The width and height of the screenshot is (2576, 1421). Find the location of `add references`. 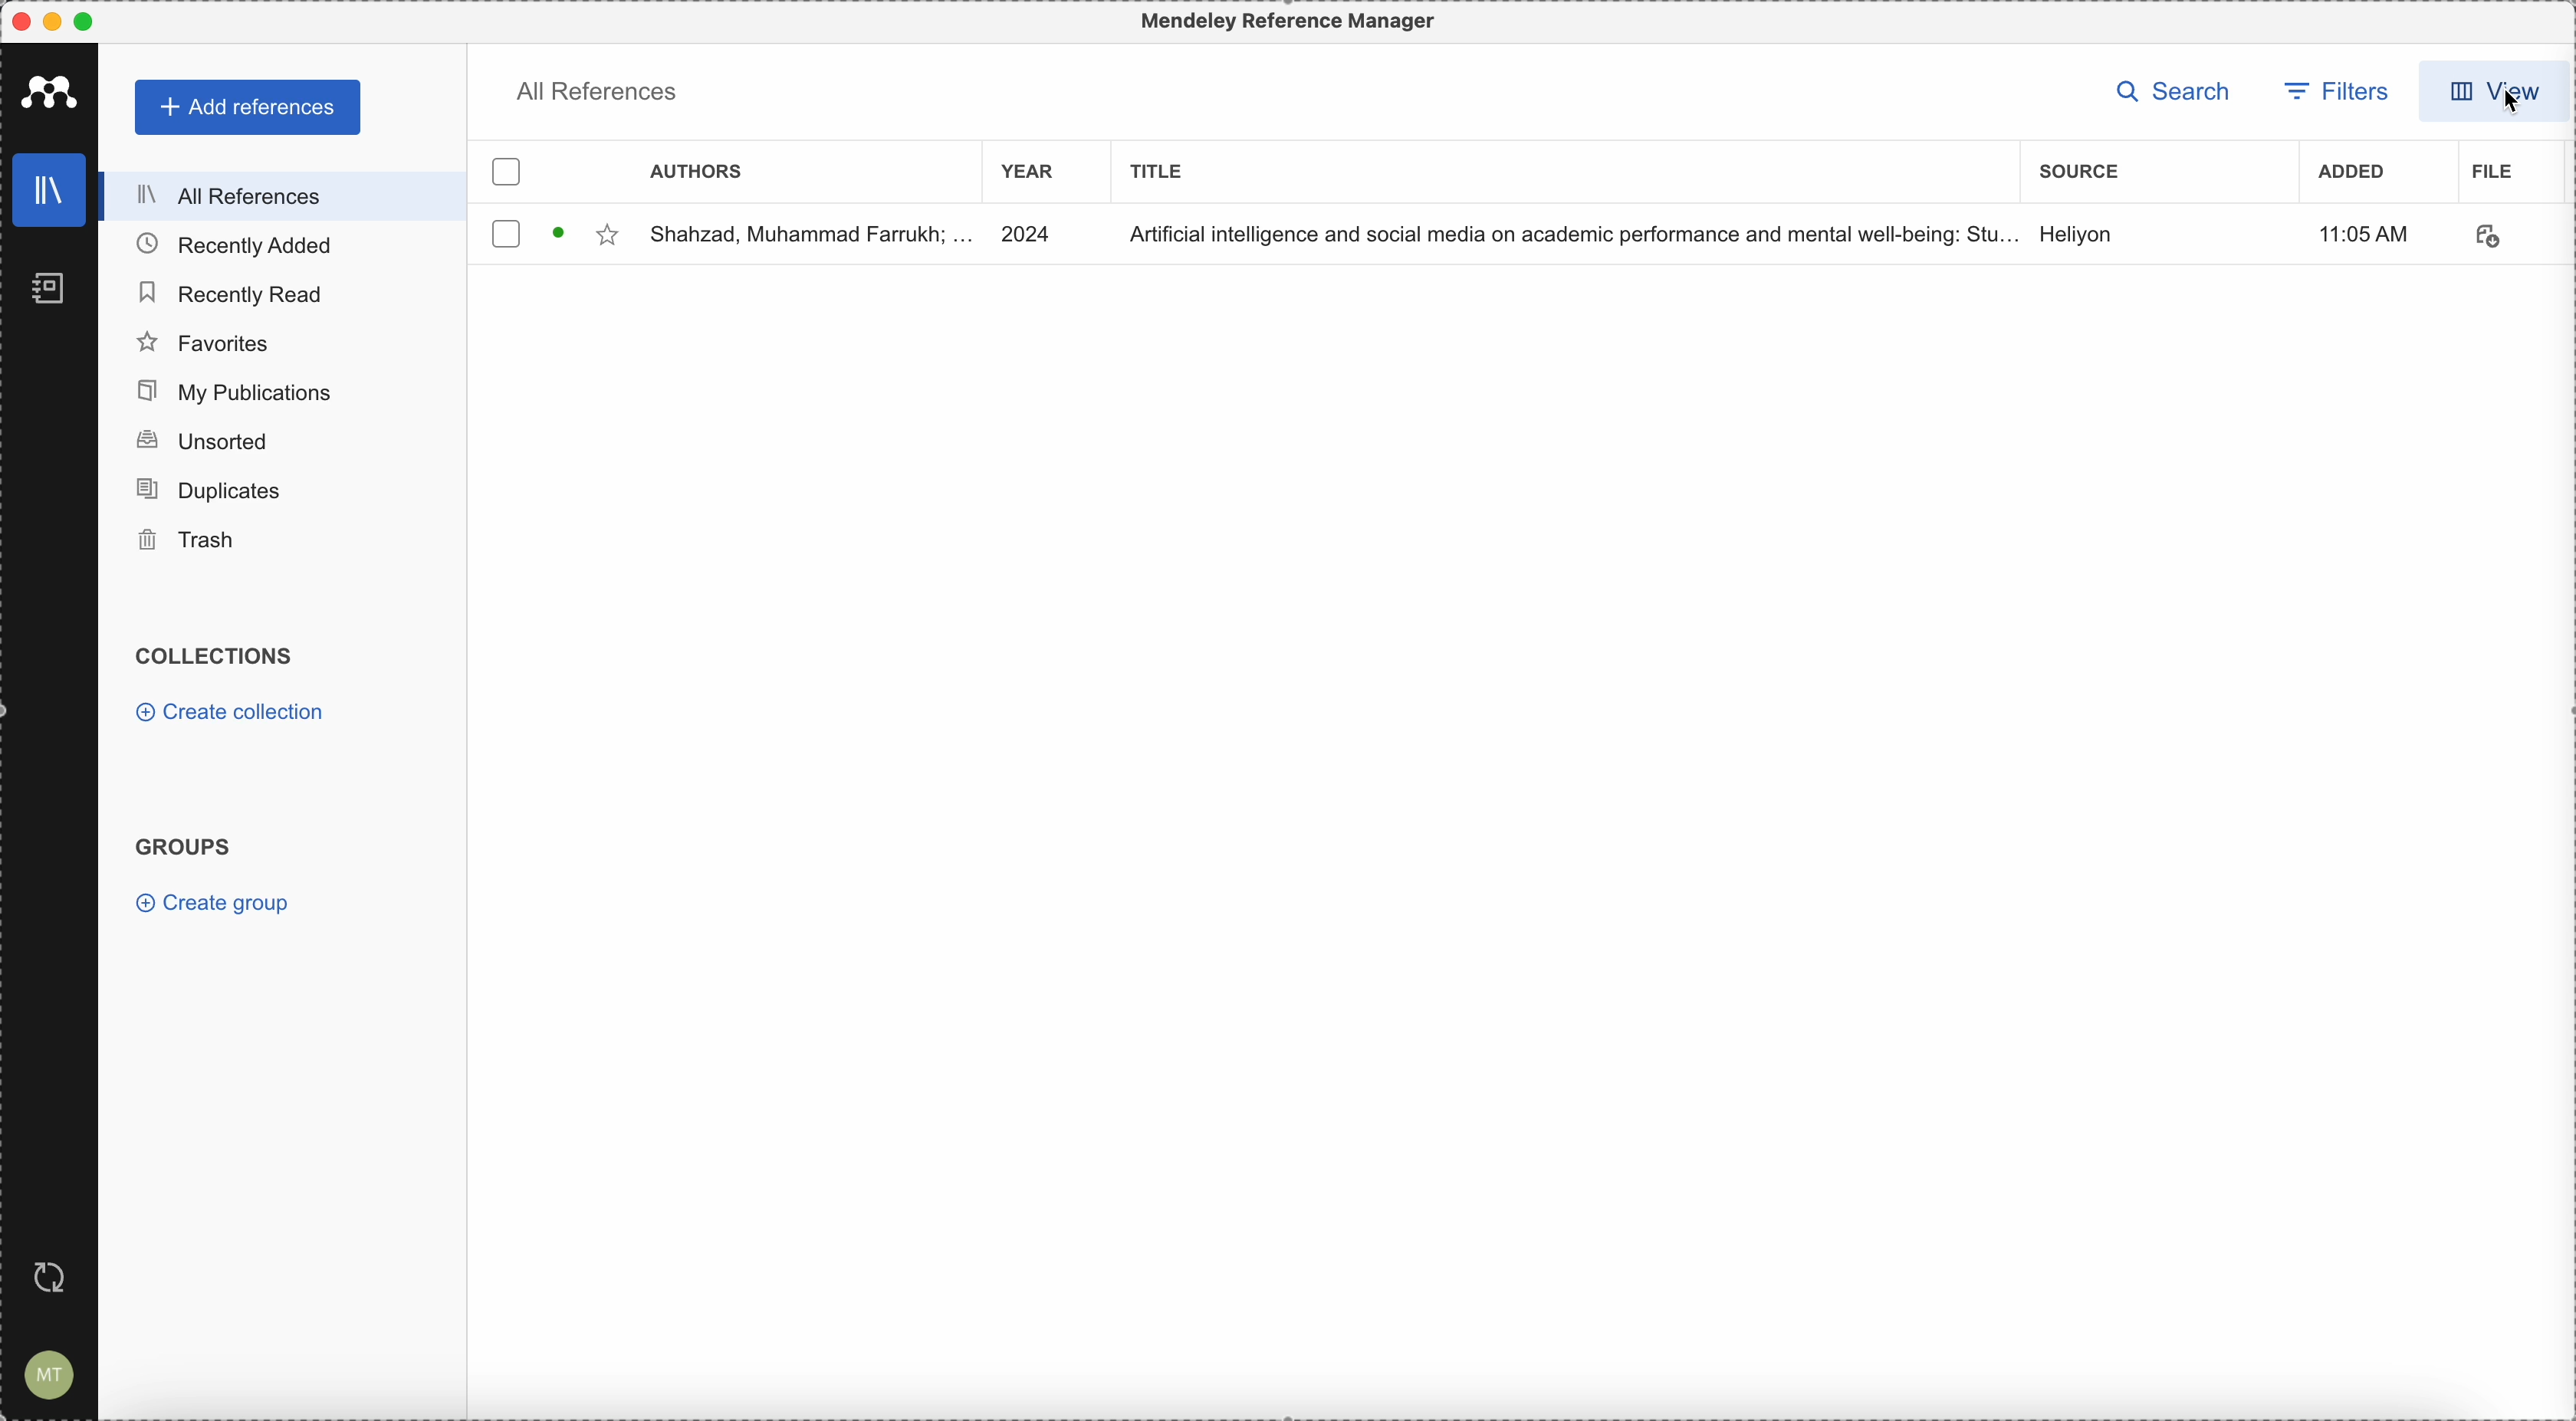

add references is located at coordinates (247, 107).